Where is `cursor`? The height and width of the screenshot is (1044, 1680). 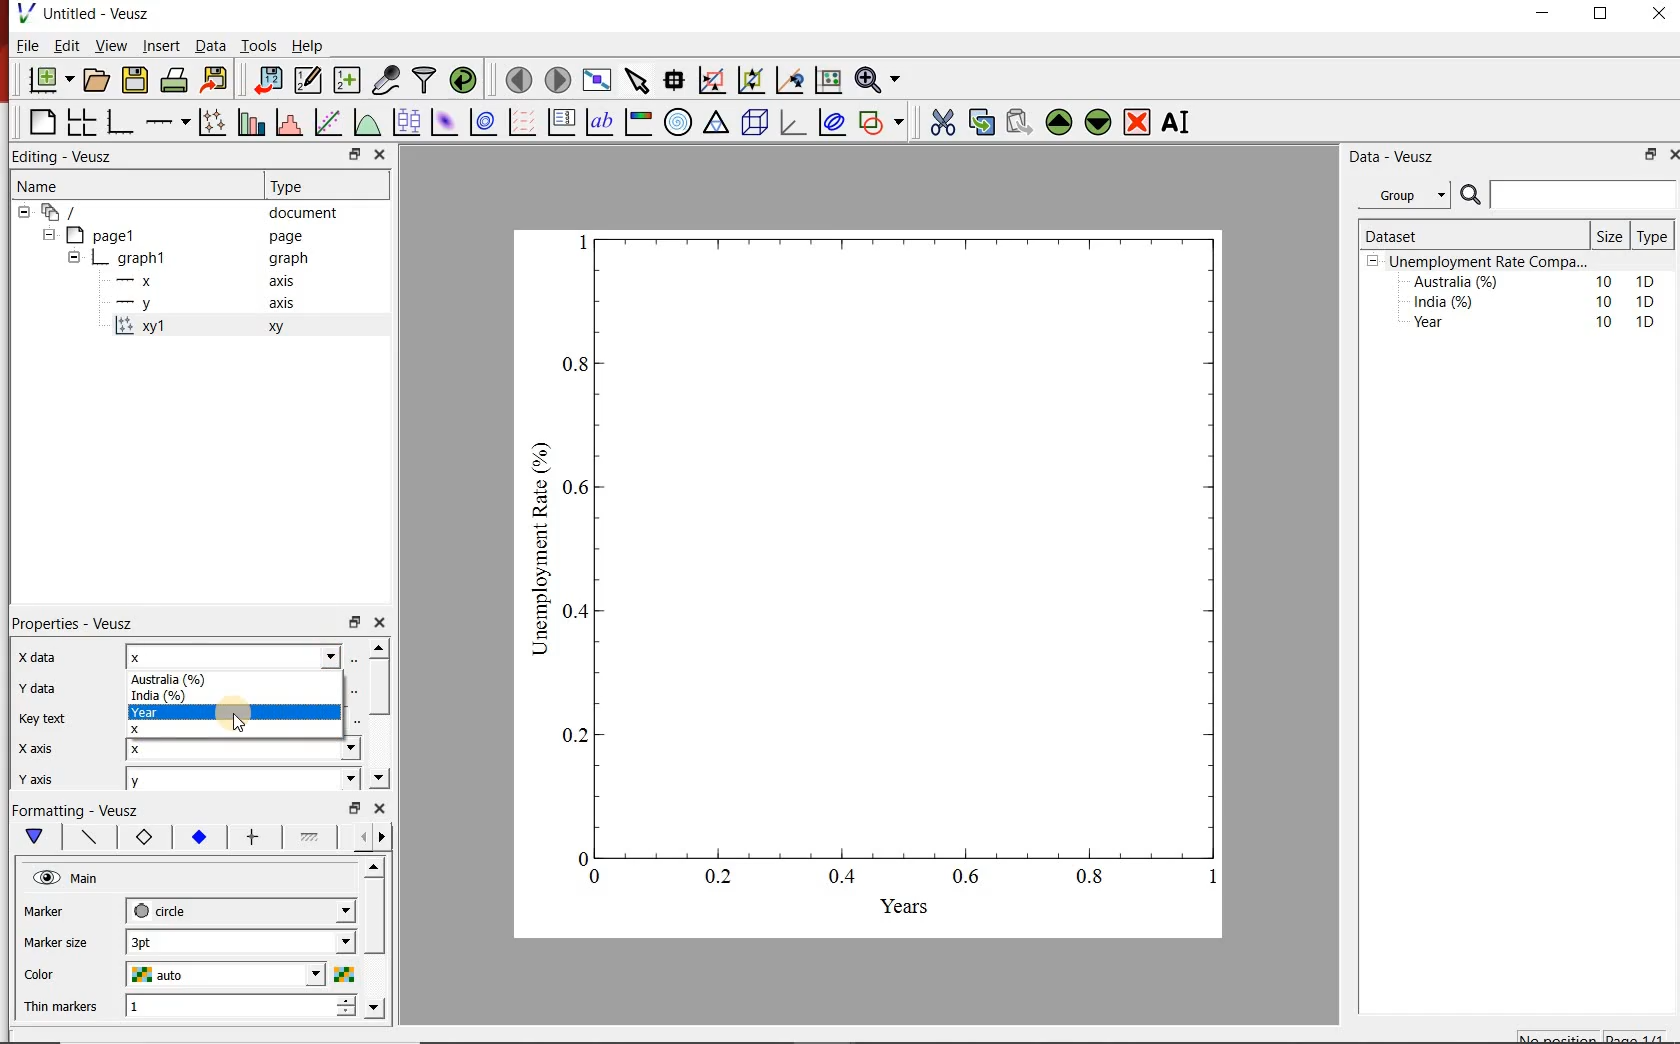
cursor is located at coordinates (243, 722).